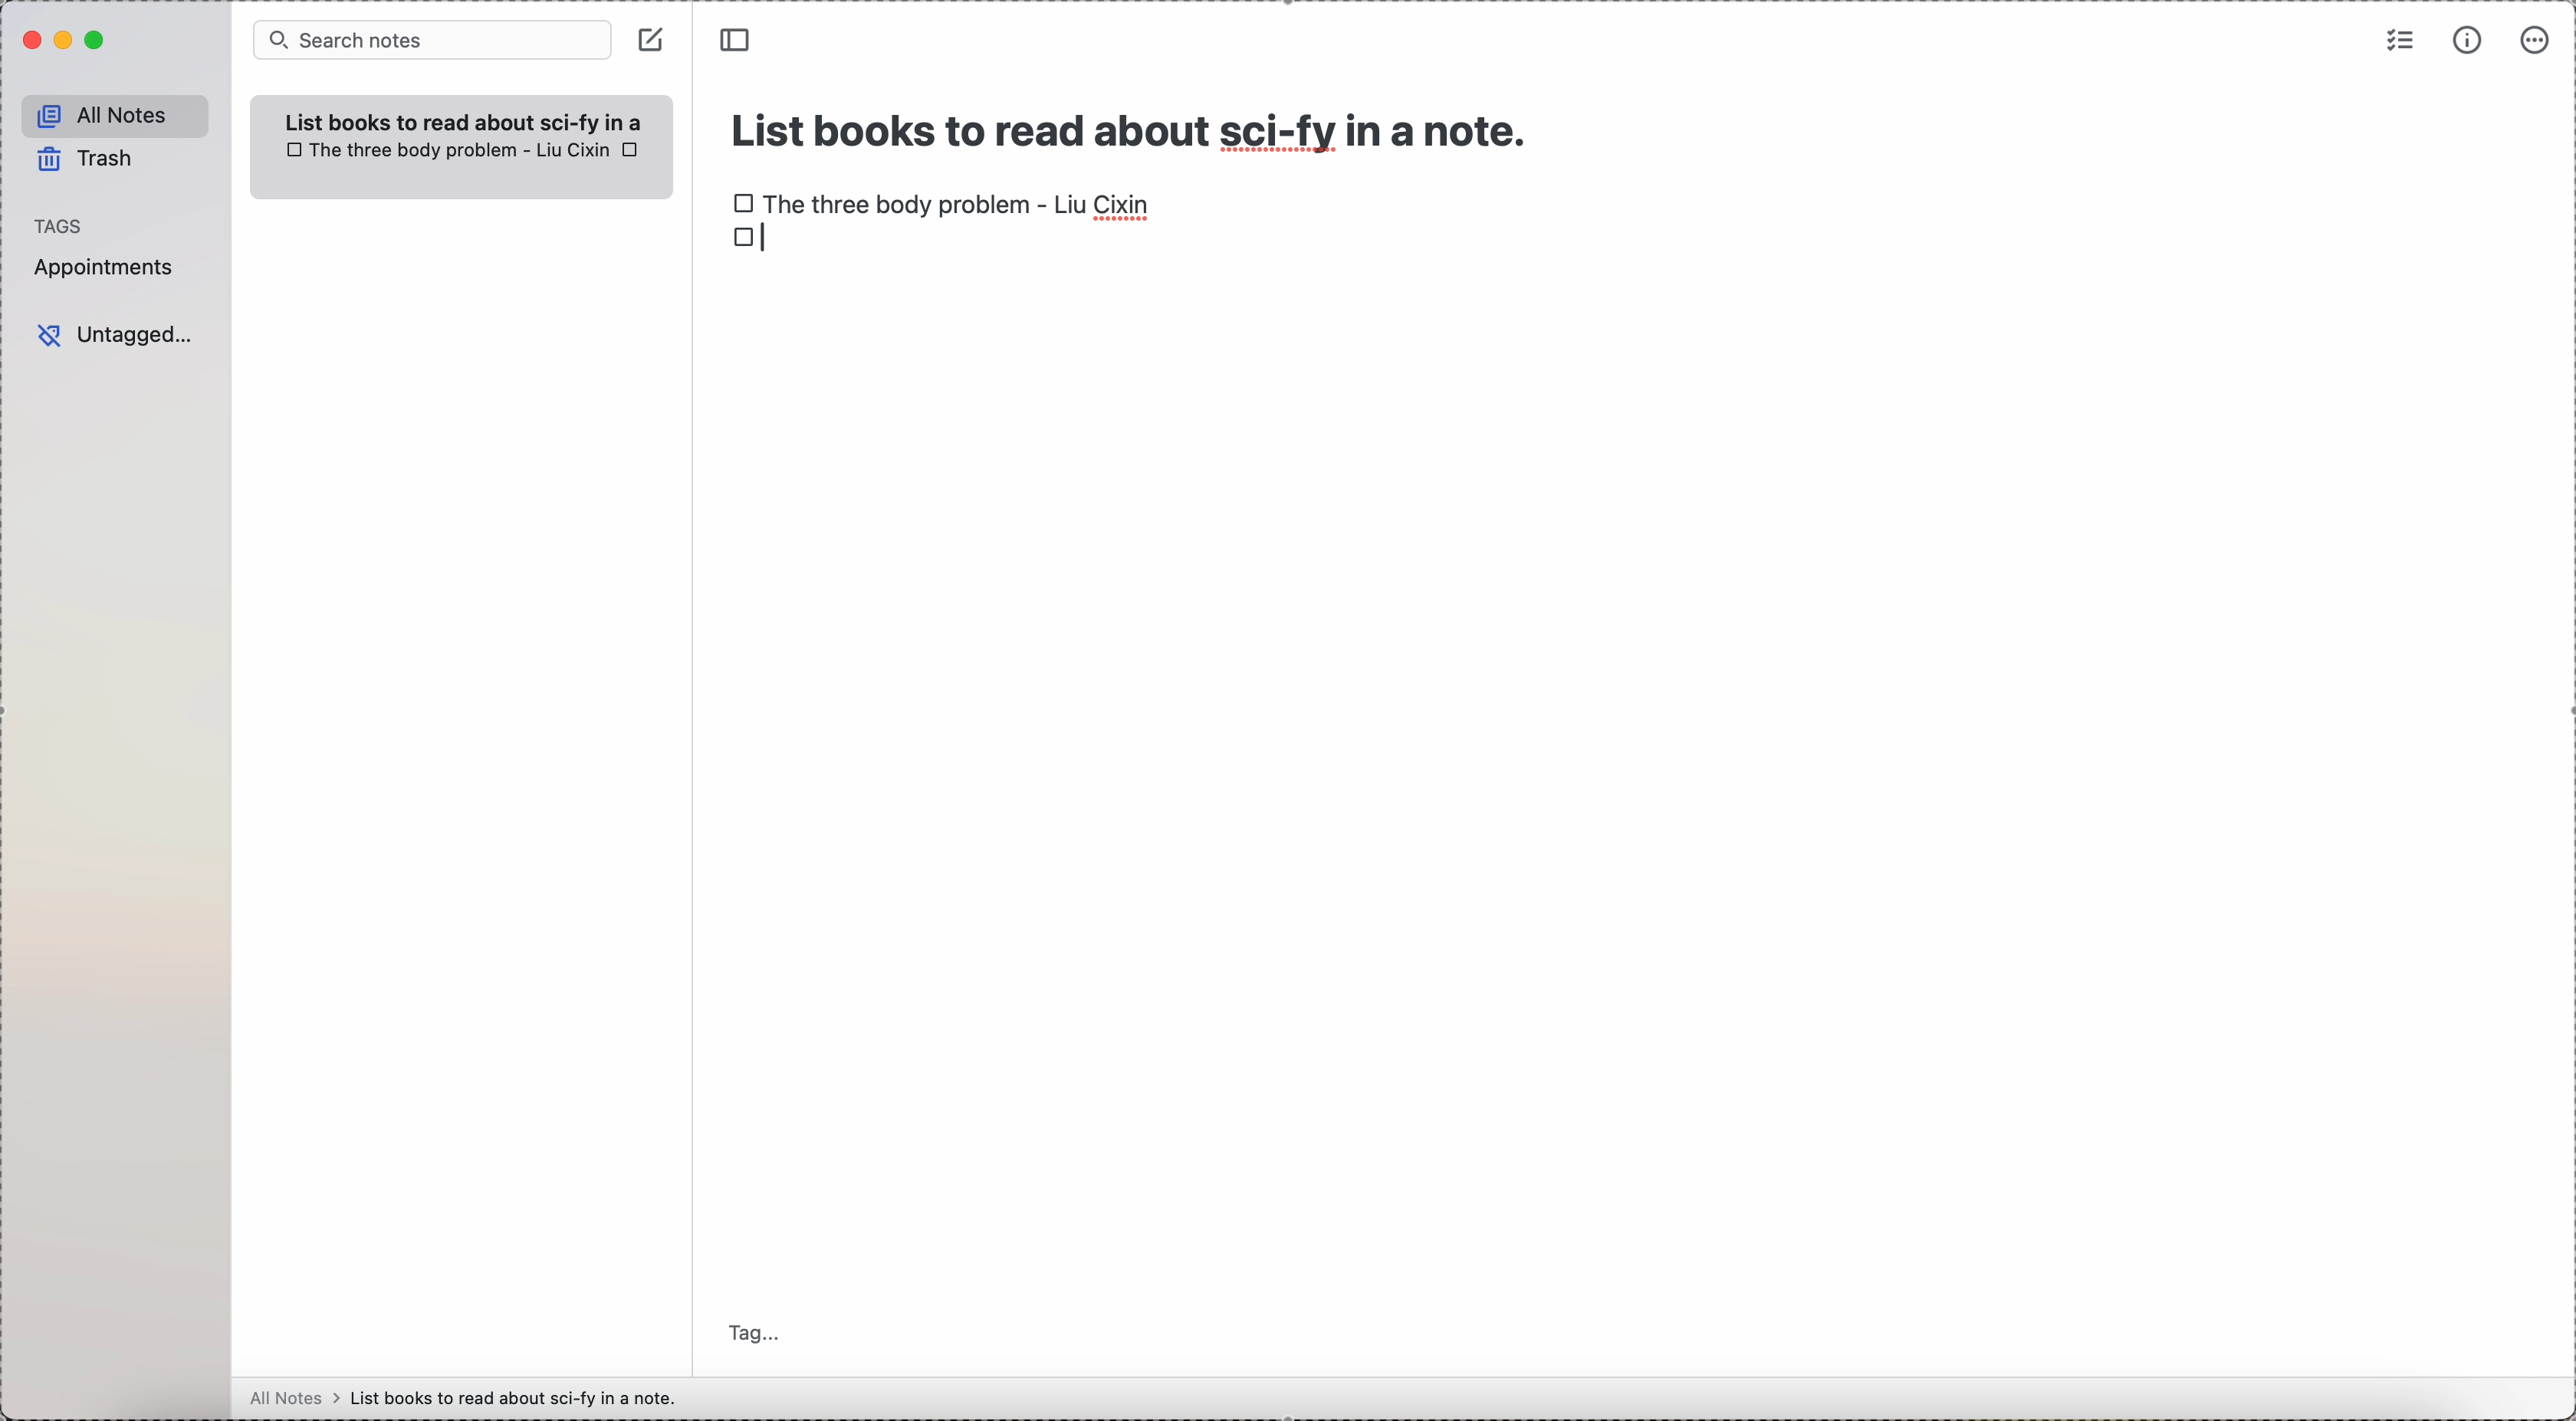 The image size is (2576, 1421). What do you see at coordinates (2463, 41) in the screenshot?
I see `metrics` at bounding box center [2463, 41].